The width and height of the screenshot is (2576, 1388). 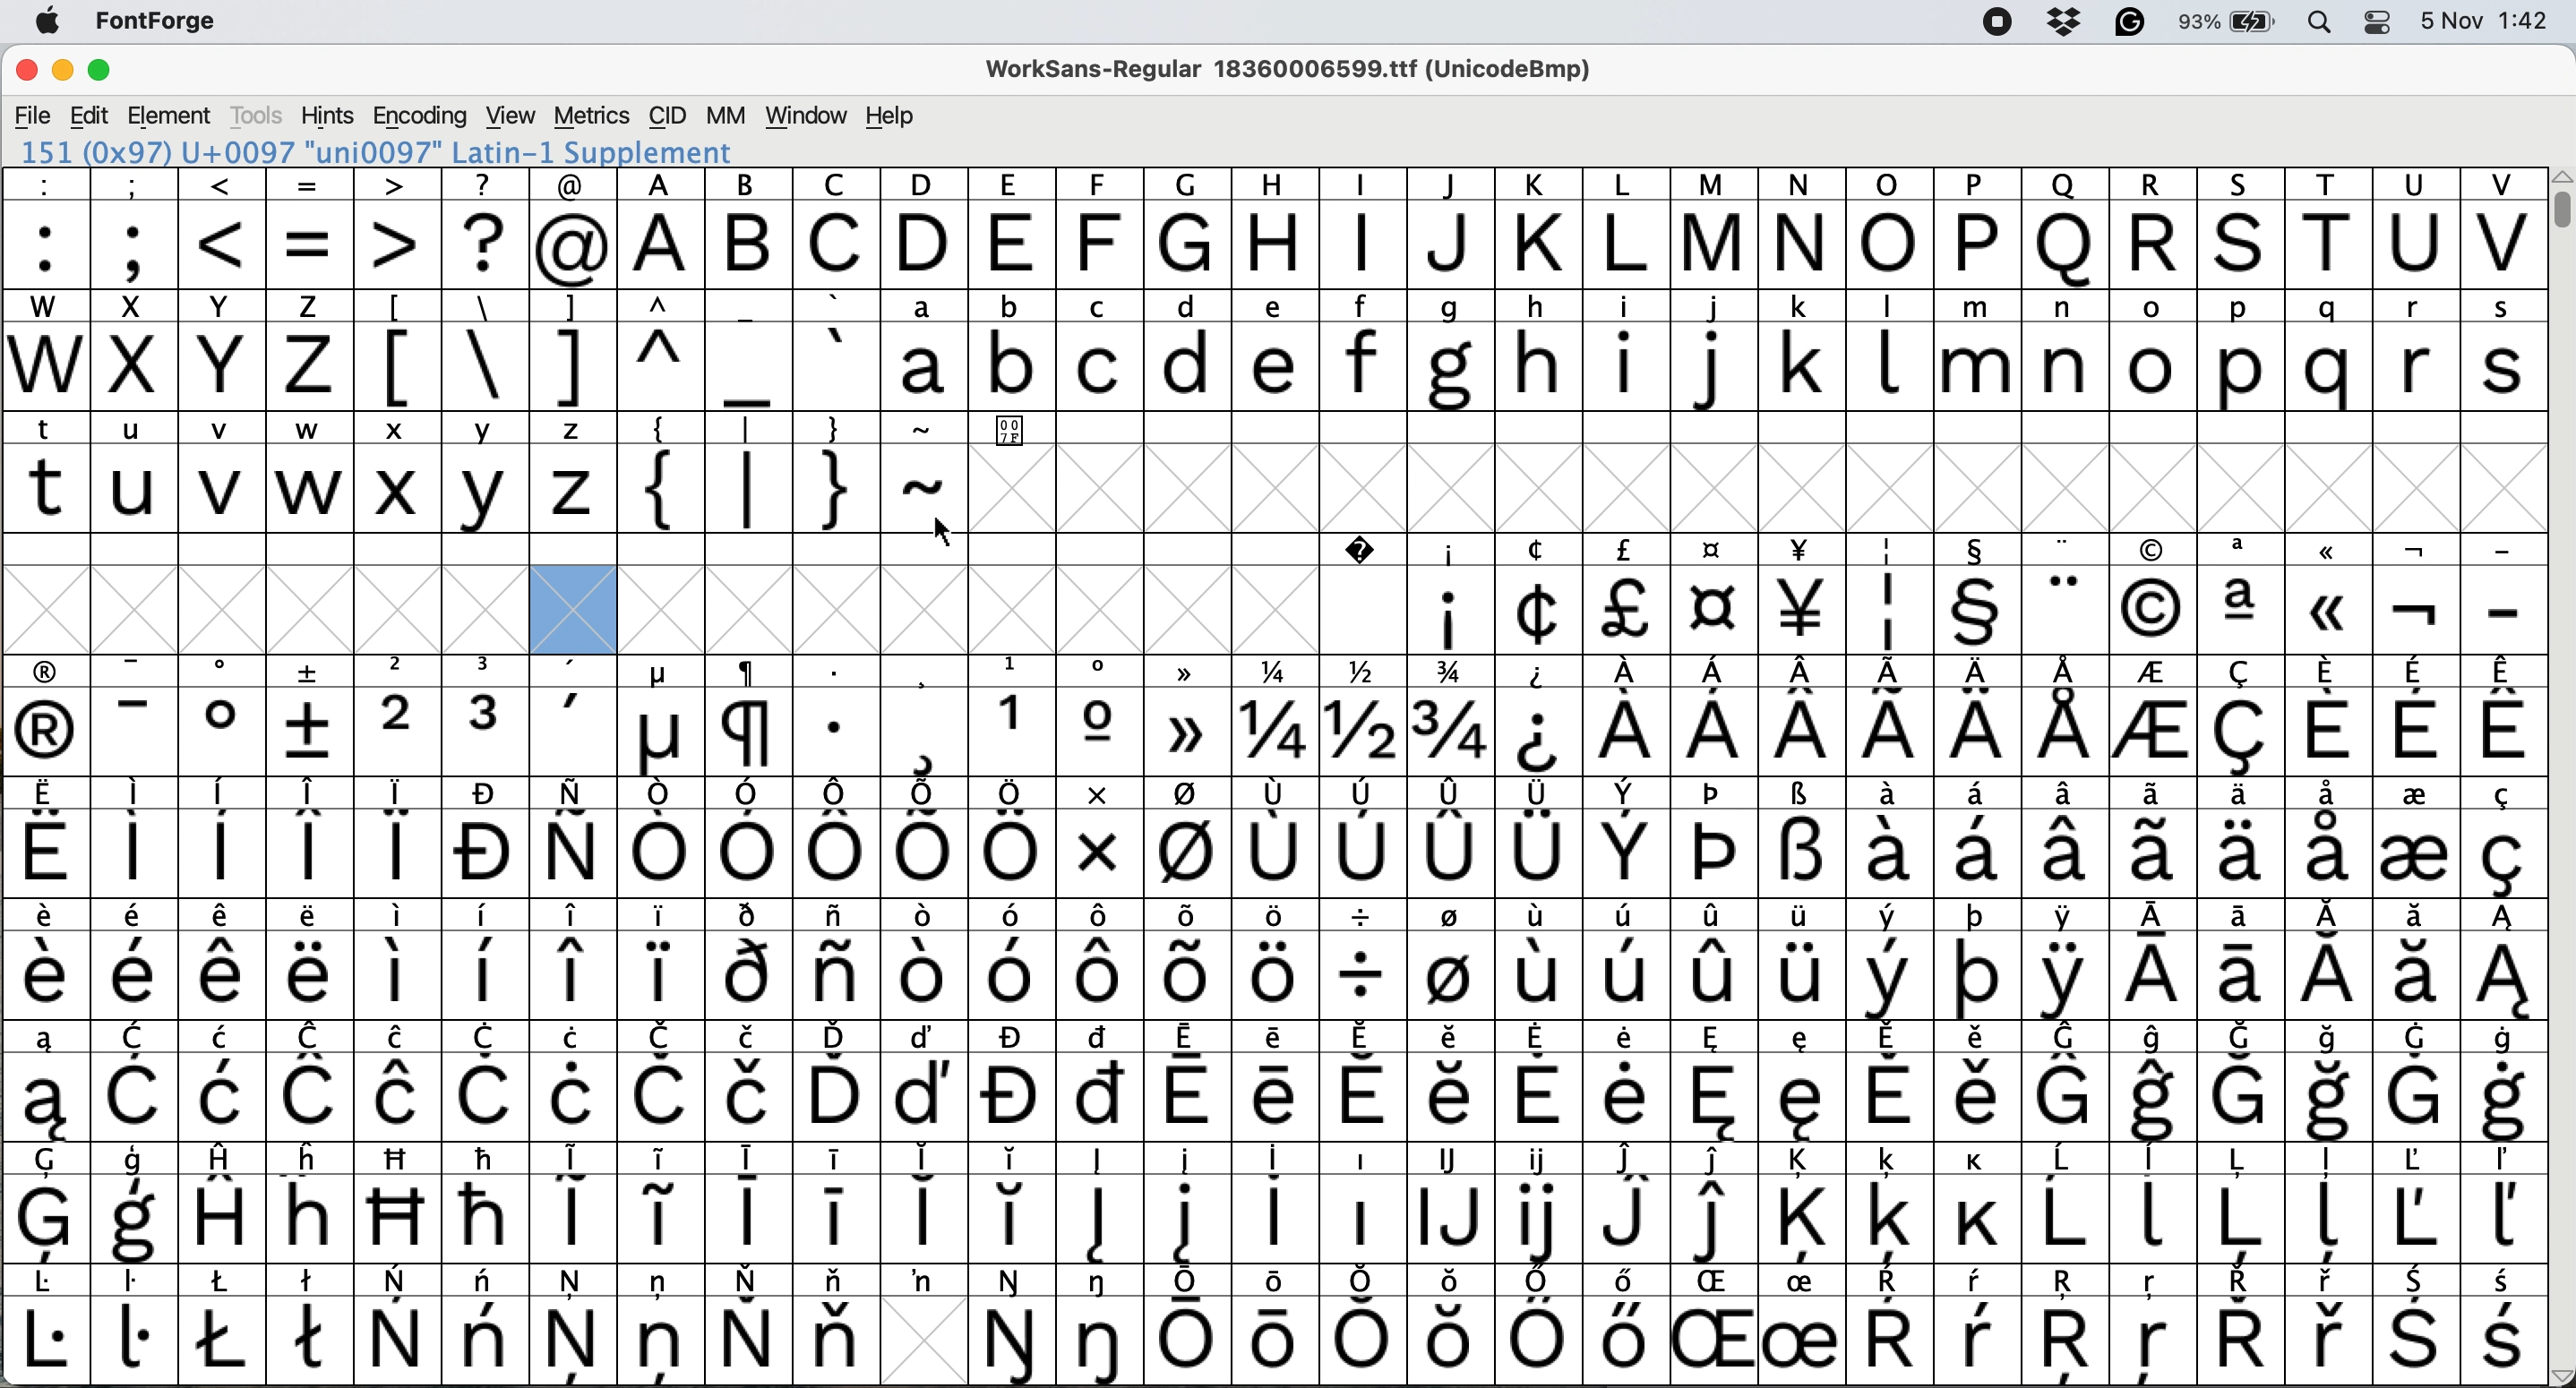 What do you see at coordinates (400, 1202) in the screenshot?
I see `` at bounding box center [400, 1202].